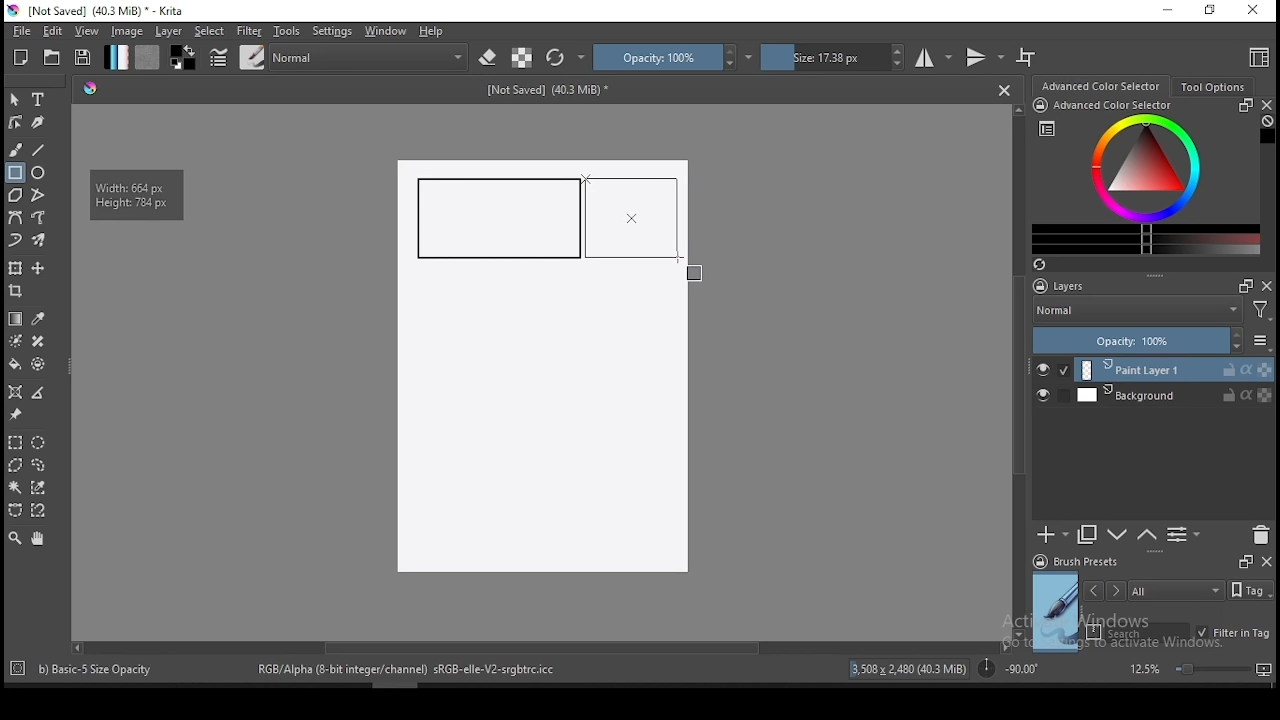 The width and height of the screenshot is (1280, 720). What do you see at coordinates (1082, 562) in the screenshot?
I see `brush presets` at bounding box center [1082, 562].